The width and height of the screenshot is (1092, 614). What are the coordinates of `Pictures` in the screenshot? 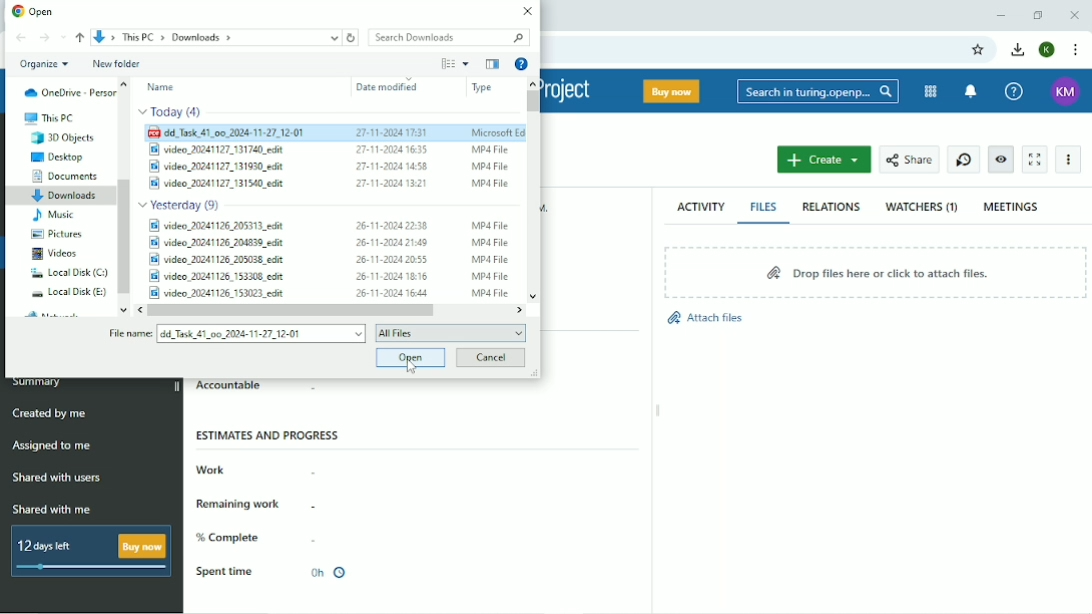 It's located at (60, 234).